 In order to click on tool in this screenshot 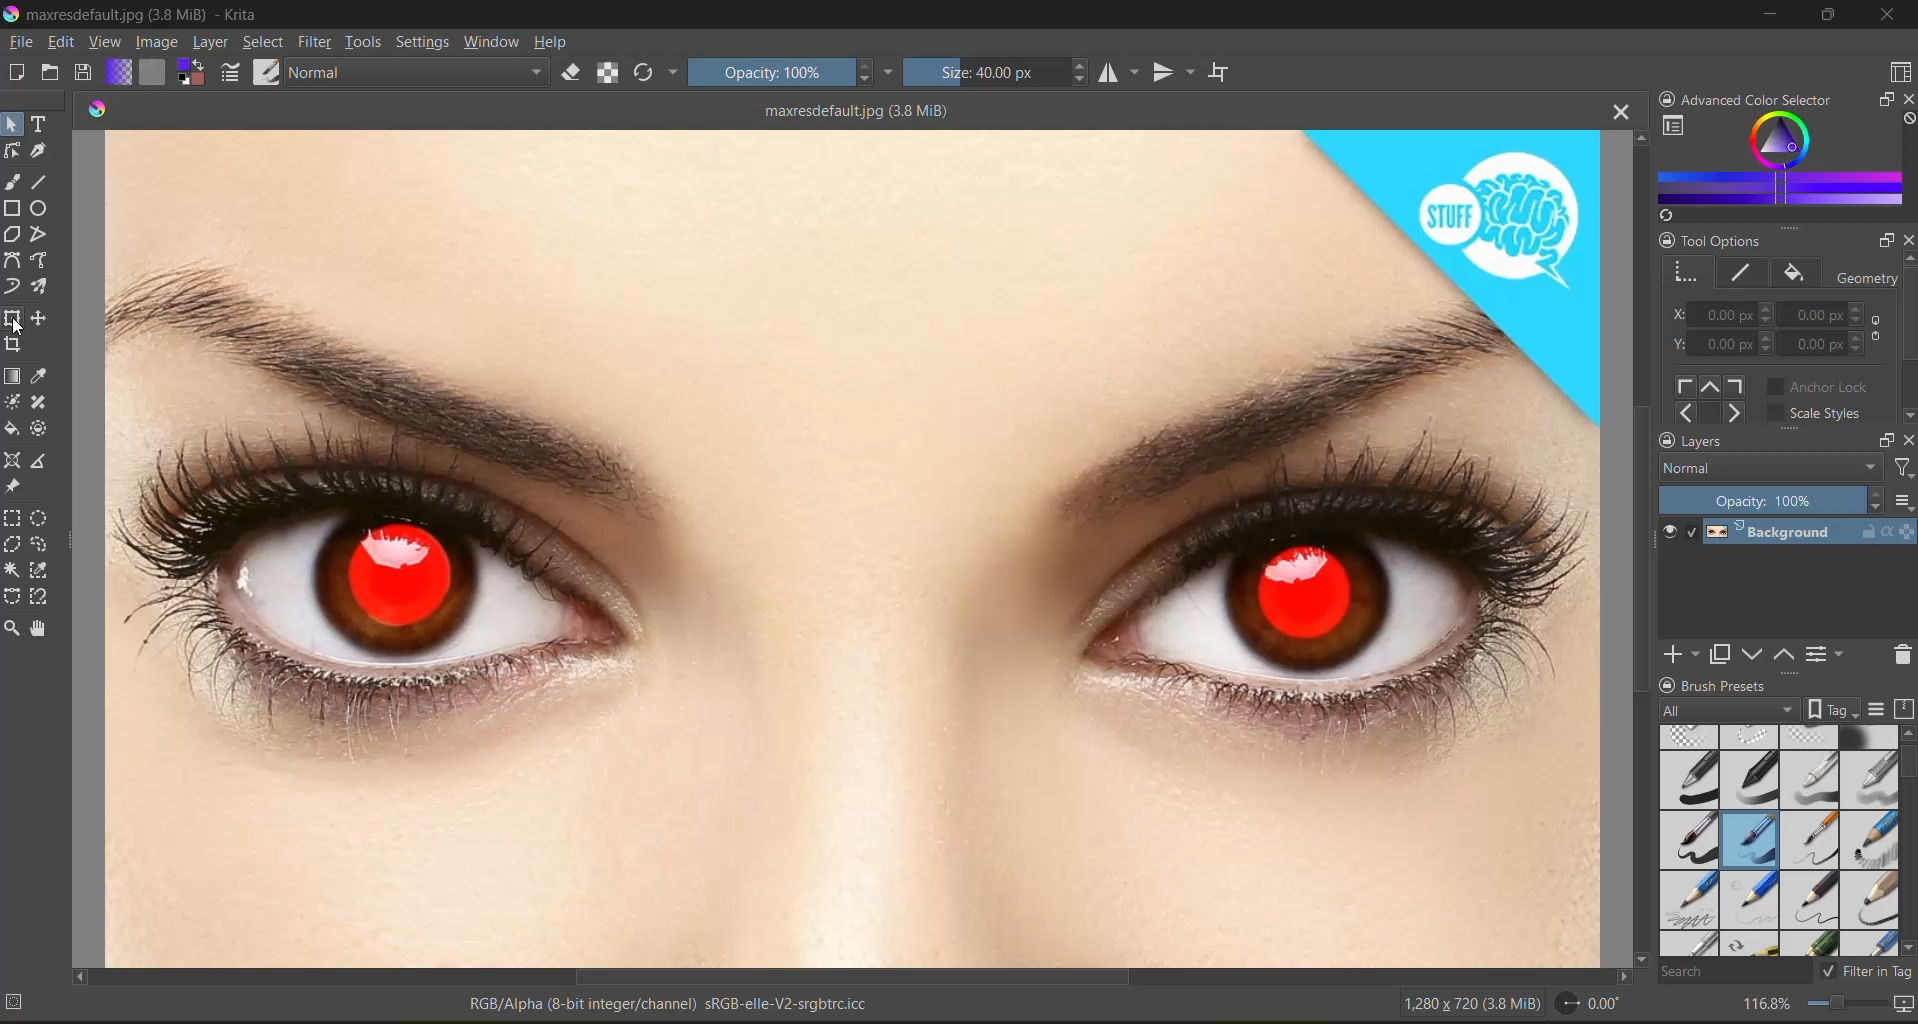, I will do `click(45, 285)`.